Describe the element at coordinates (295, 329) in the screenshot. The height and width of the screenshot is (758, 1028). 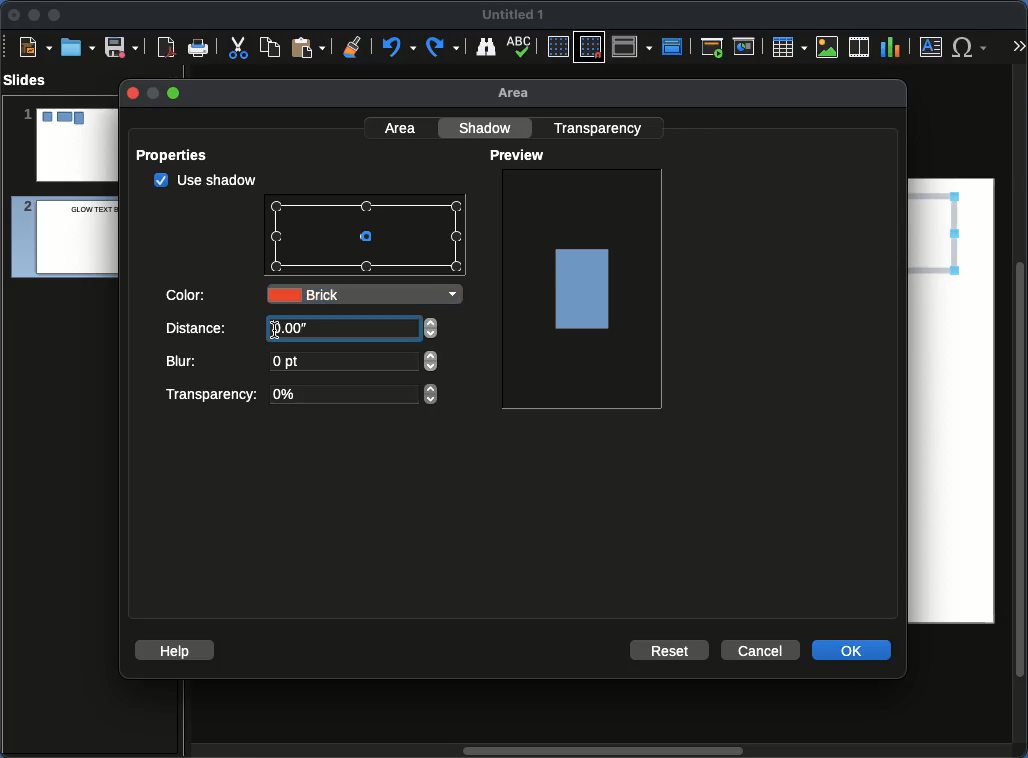
I see `10` at that location.